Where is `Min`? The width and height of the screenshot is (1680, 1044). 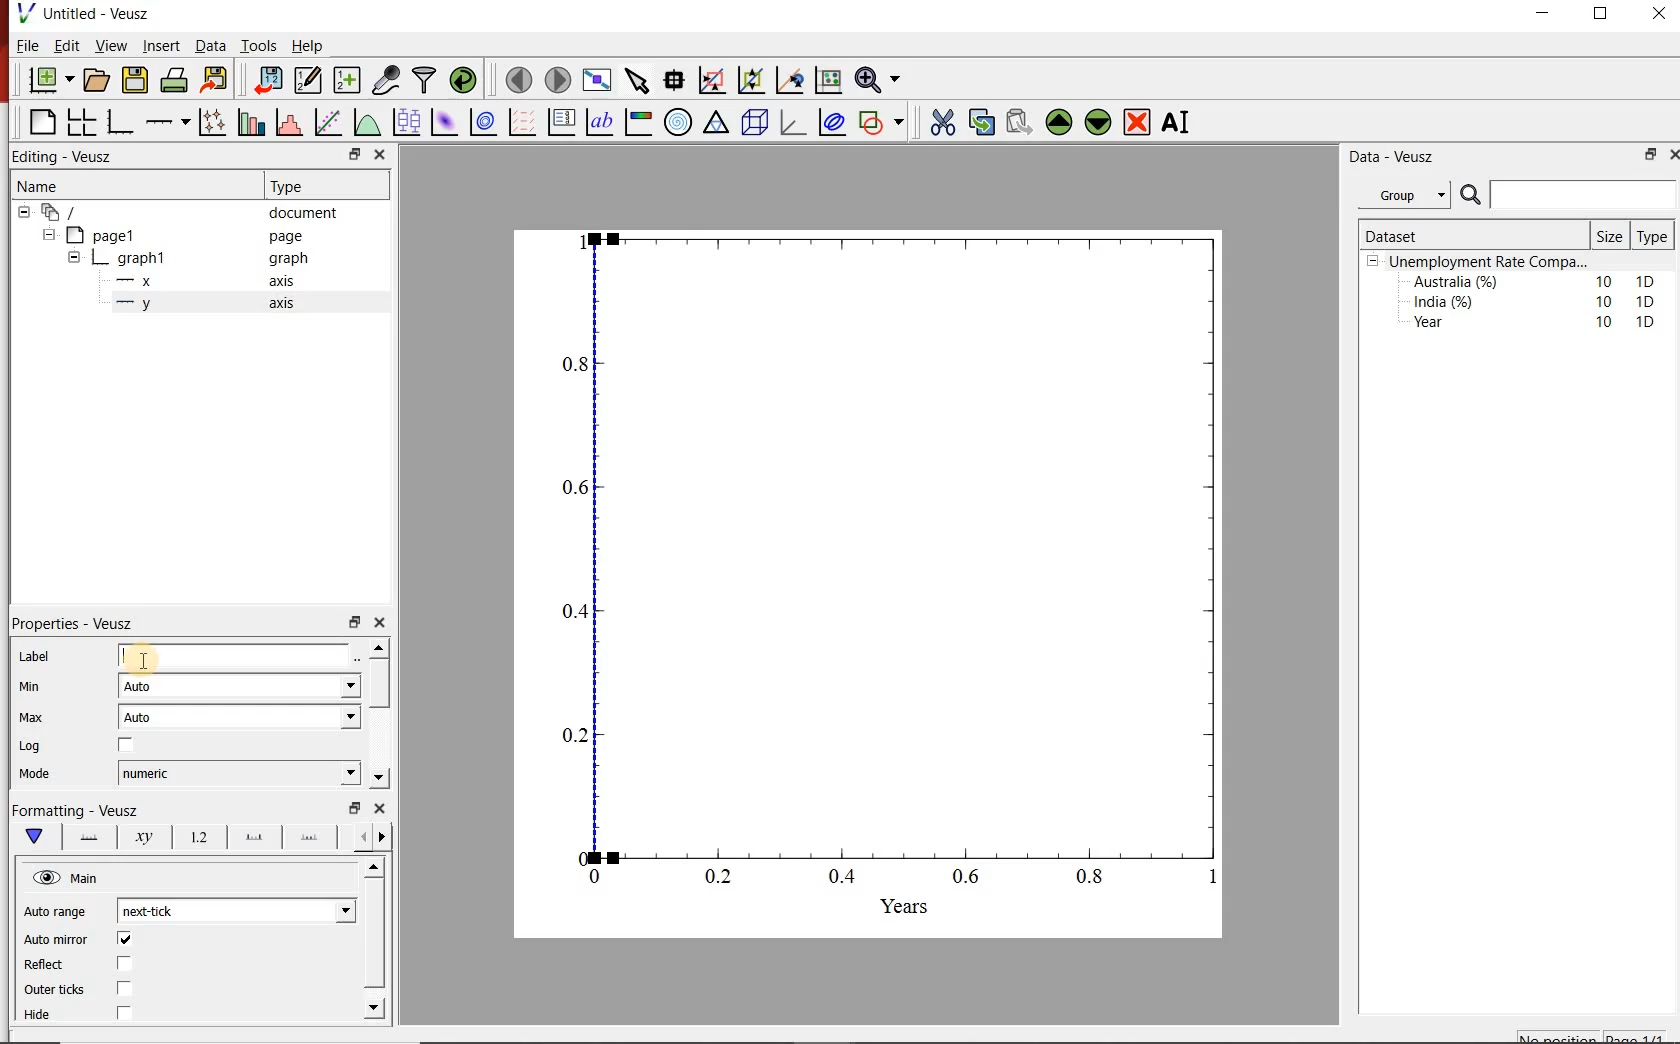
Min is located at coordinates (43, 688).